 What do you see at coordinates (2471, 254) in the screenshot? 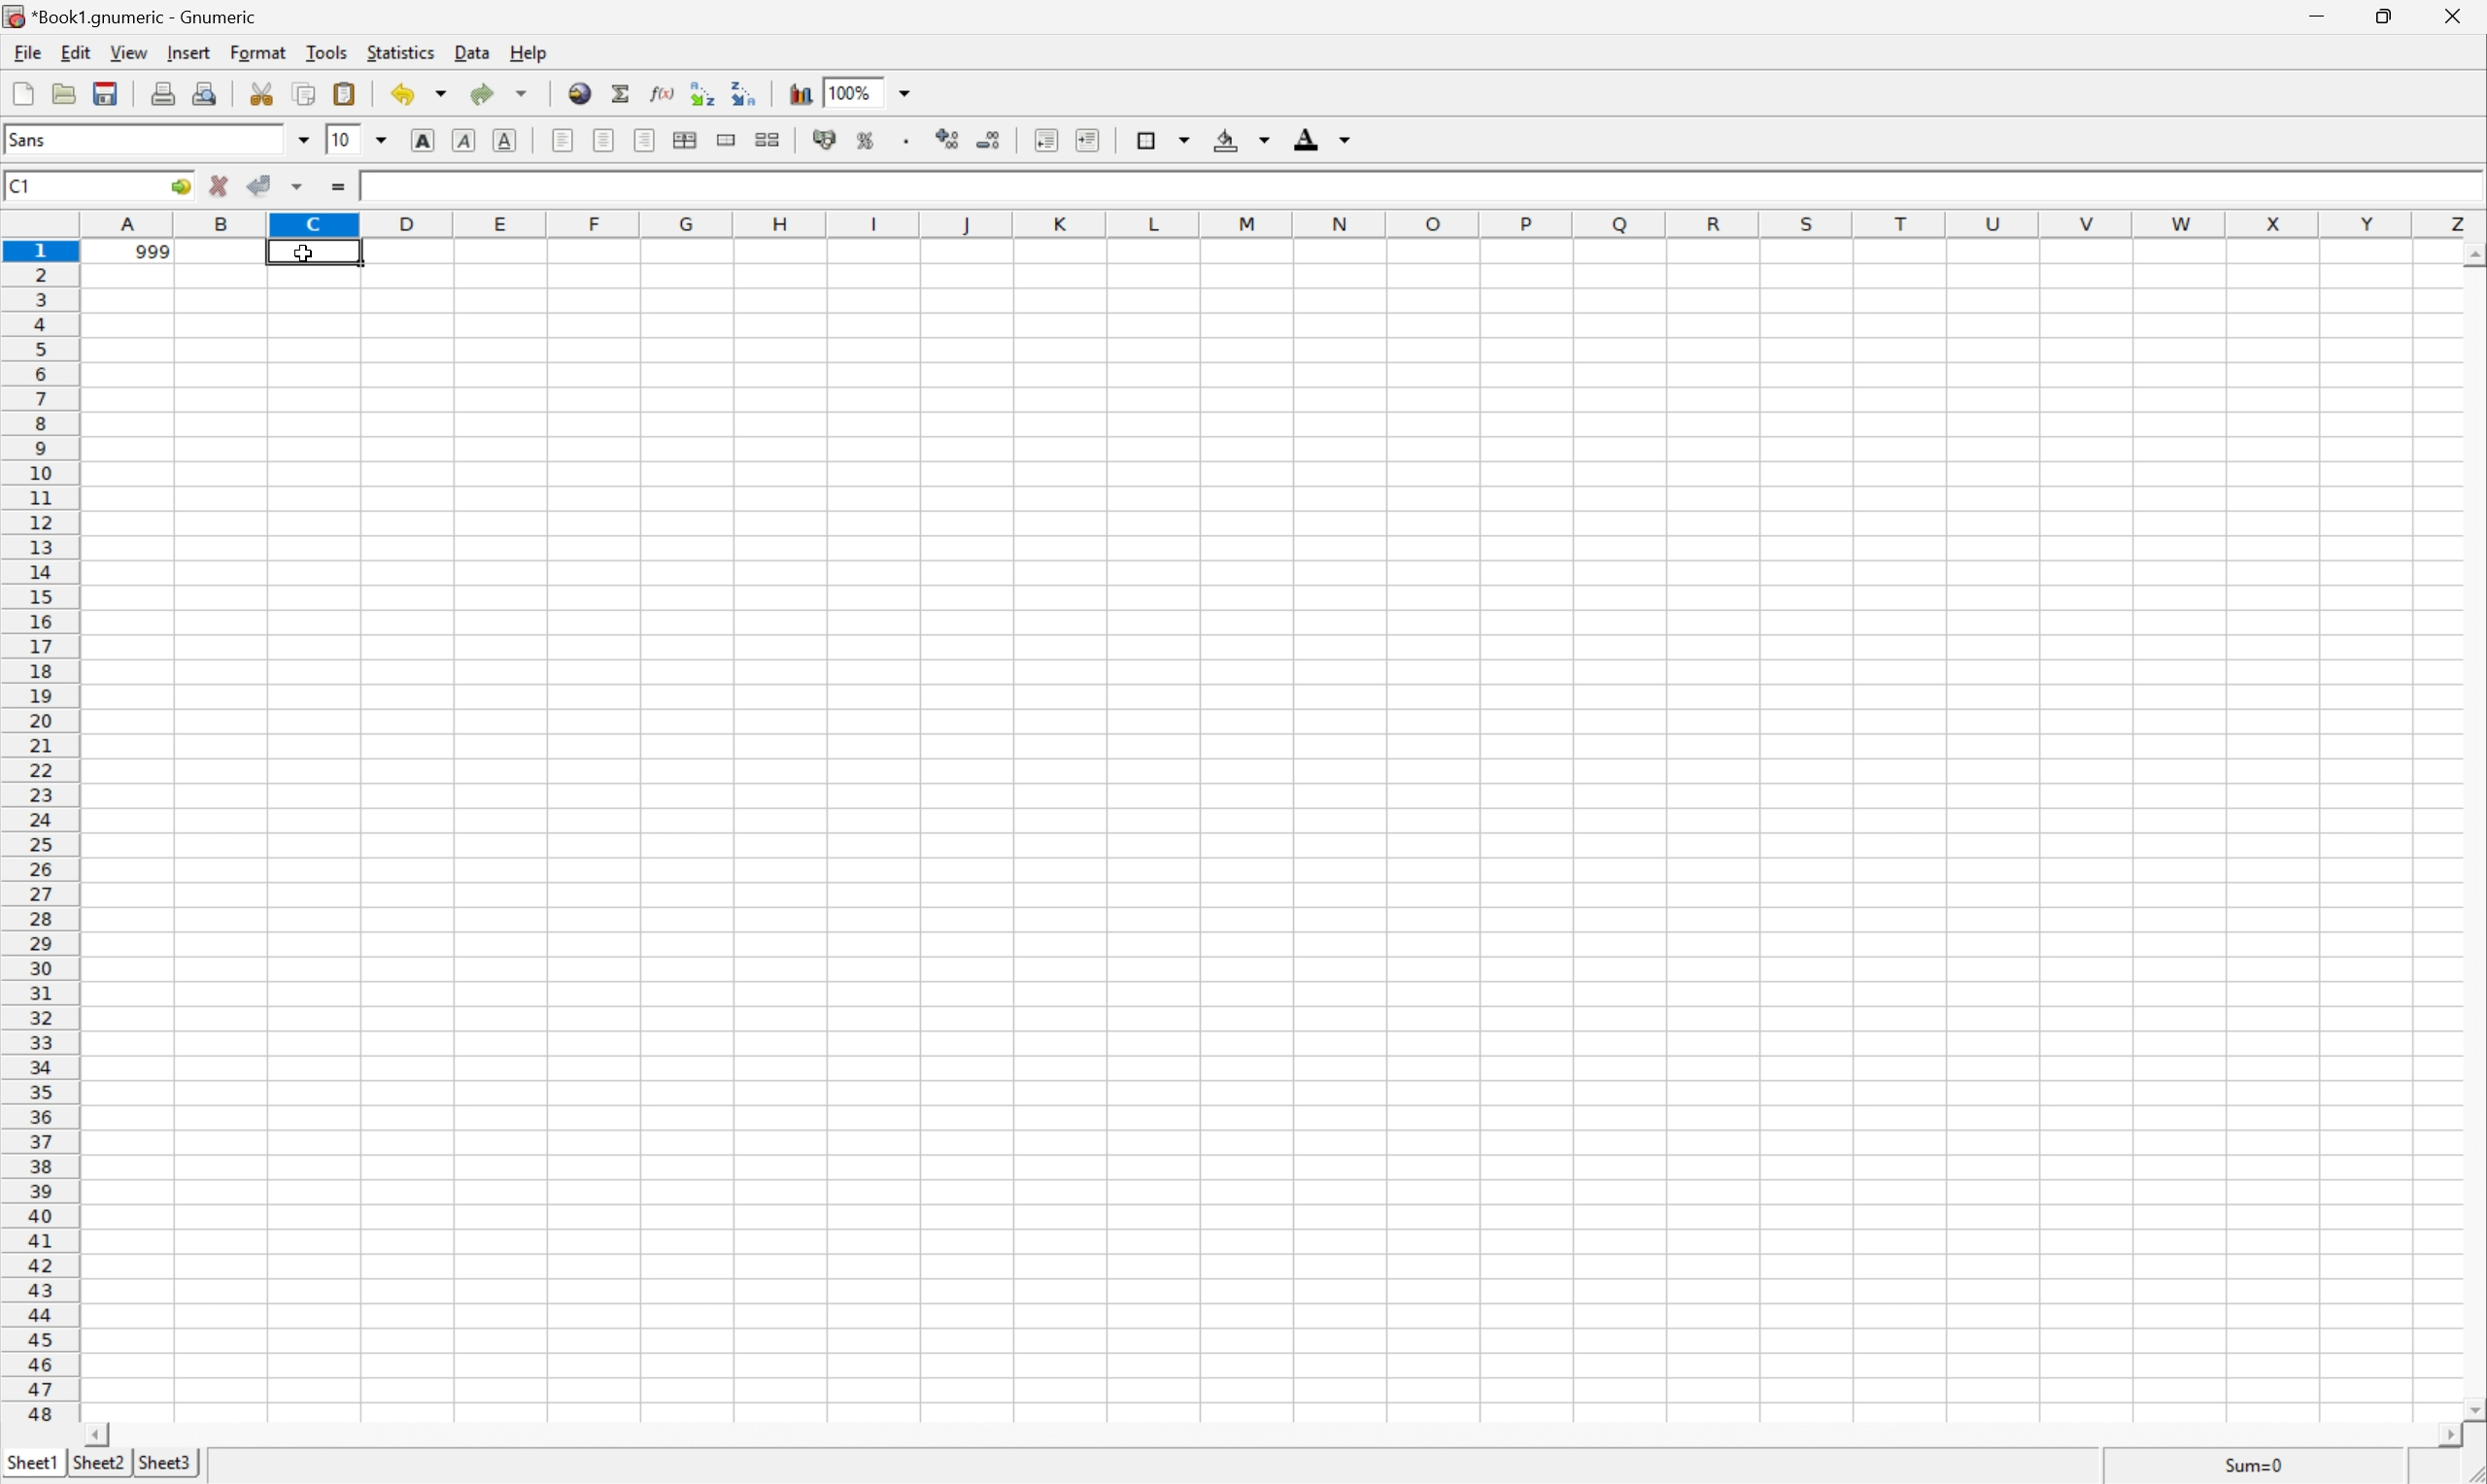
I see `scroll up` at bounding box center [2471, 254].